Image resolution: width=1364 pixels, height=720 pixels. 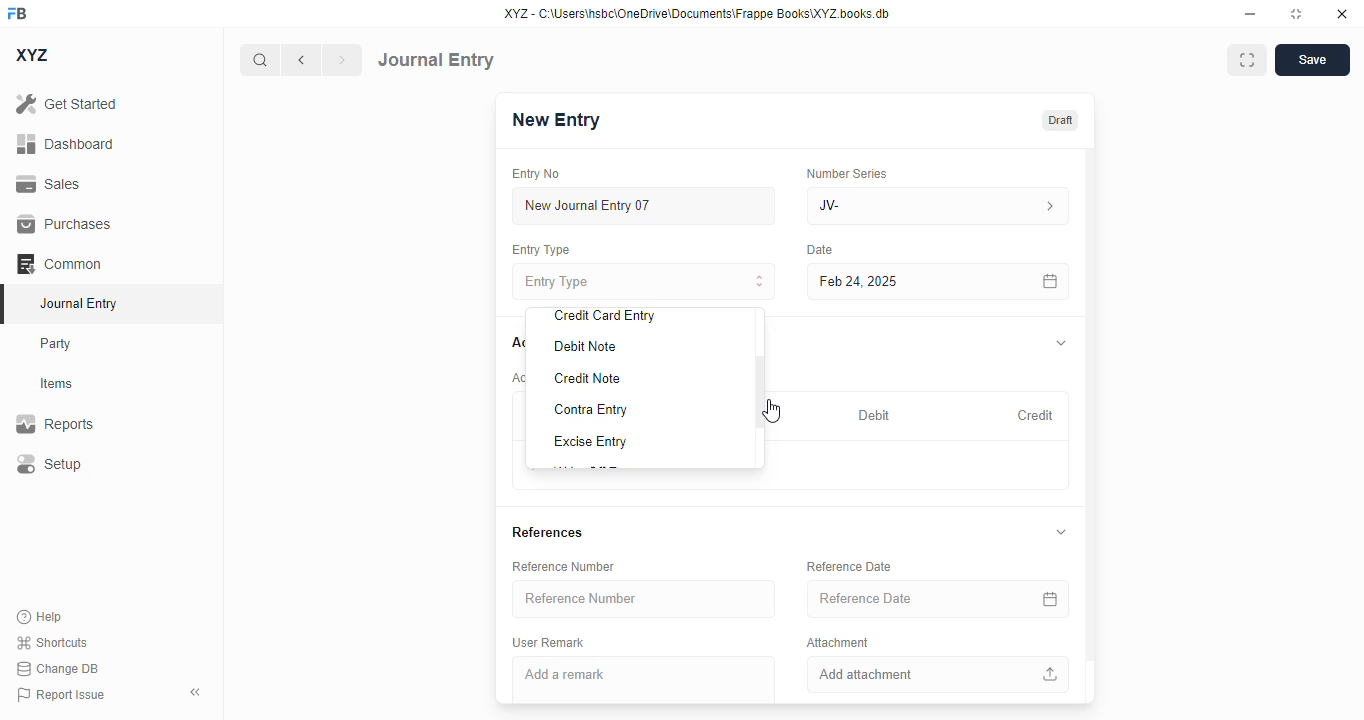 What do you see at coordinates (772, 410) in the screenshot?
I see `cursor - drag to` at bounding box center [772, 410].